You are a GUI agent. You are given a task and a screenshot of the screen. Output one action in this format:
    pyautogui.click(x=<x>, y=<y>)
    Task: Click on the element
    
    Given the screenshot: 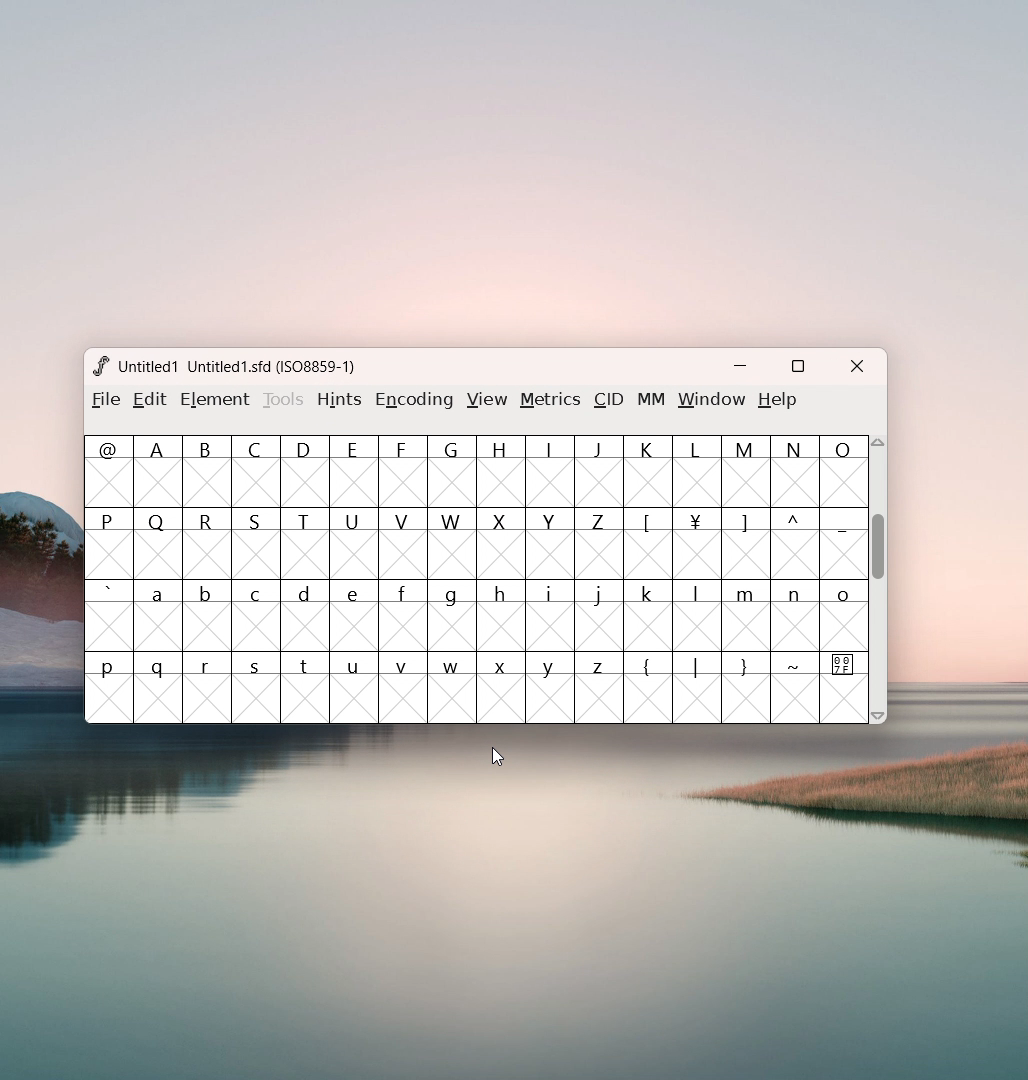 What is the action you would take?
    pyautogui.click(x=215, y=402)
    